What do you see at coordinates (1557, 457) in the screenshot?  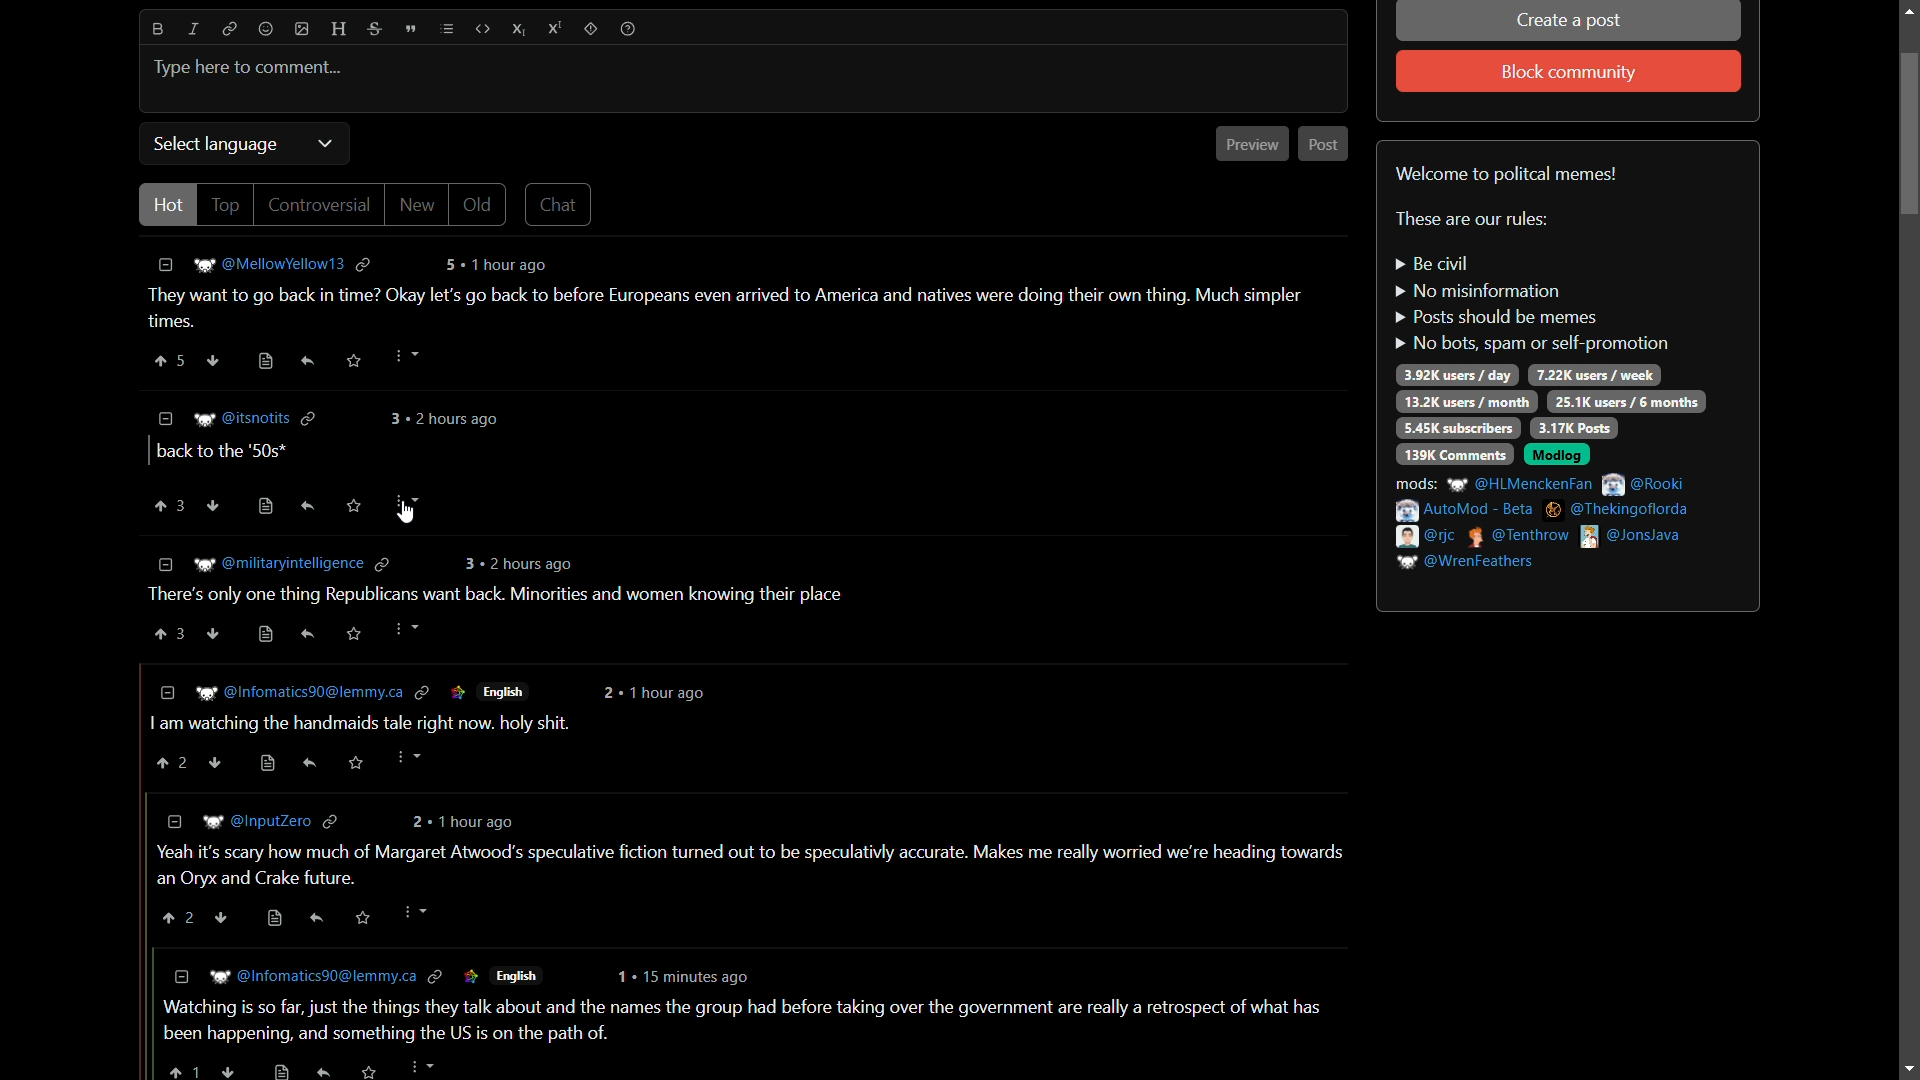 I see `modlog` at bounding box center [1557, 457].